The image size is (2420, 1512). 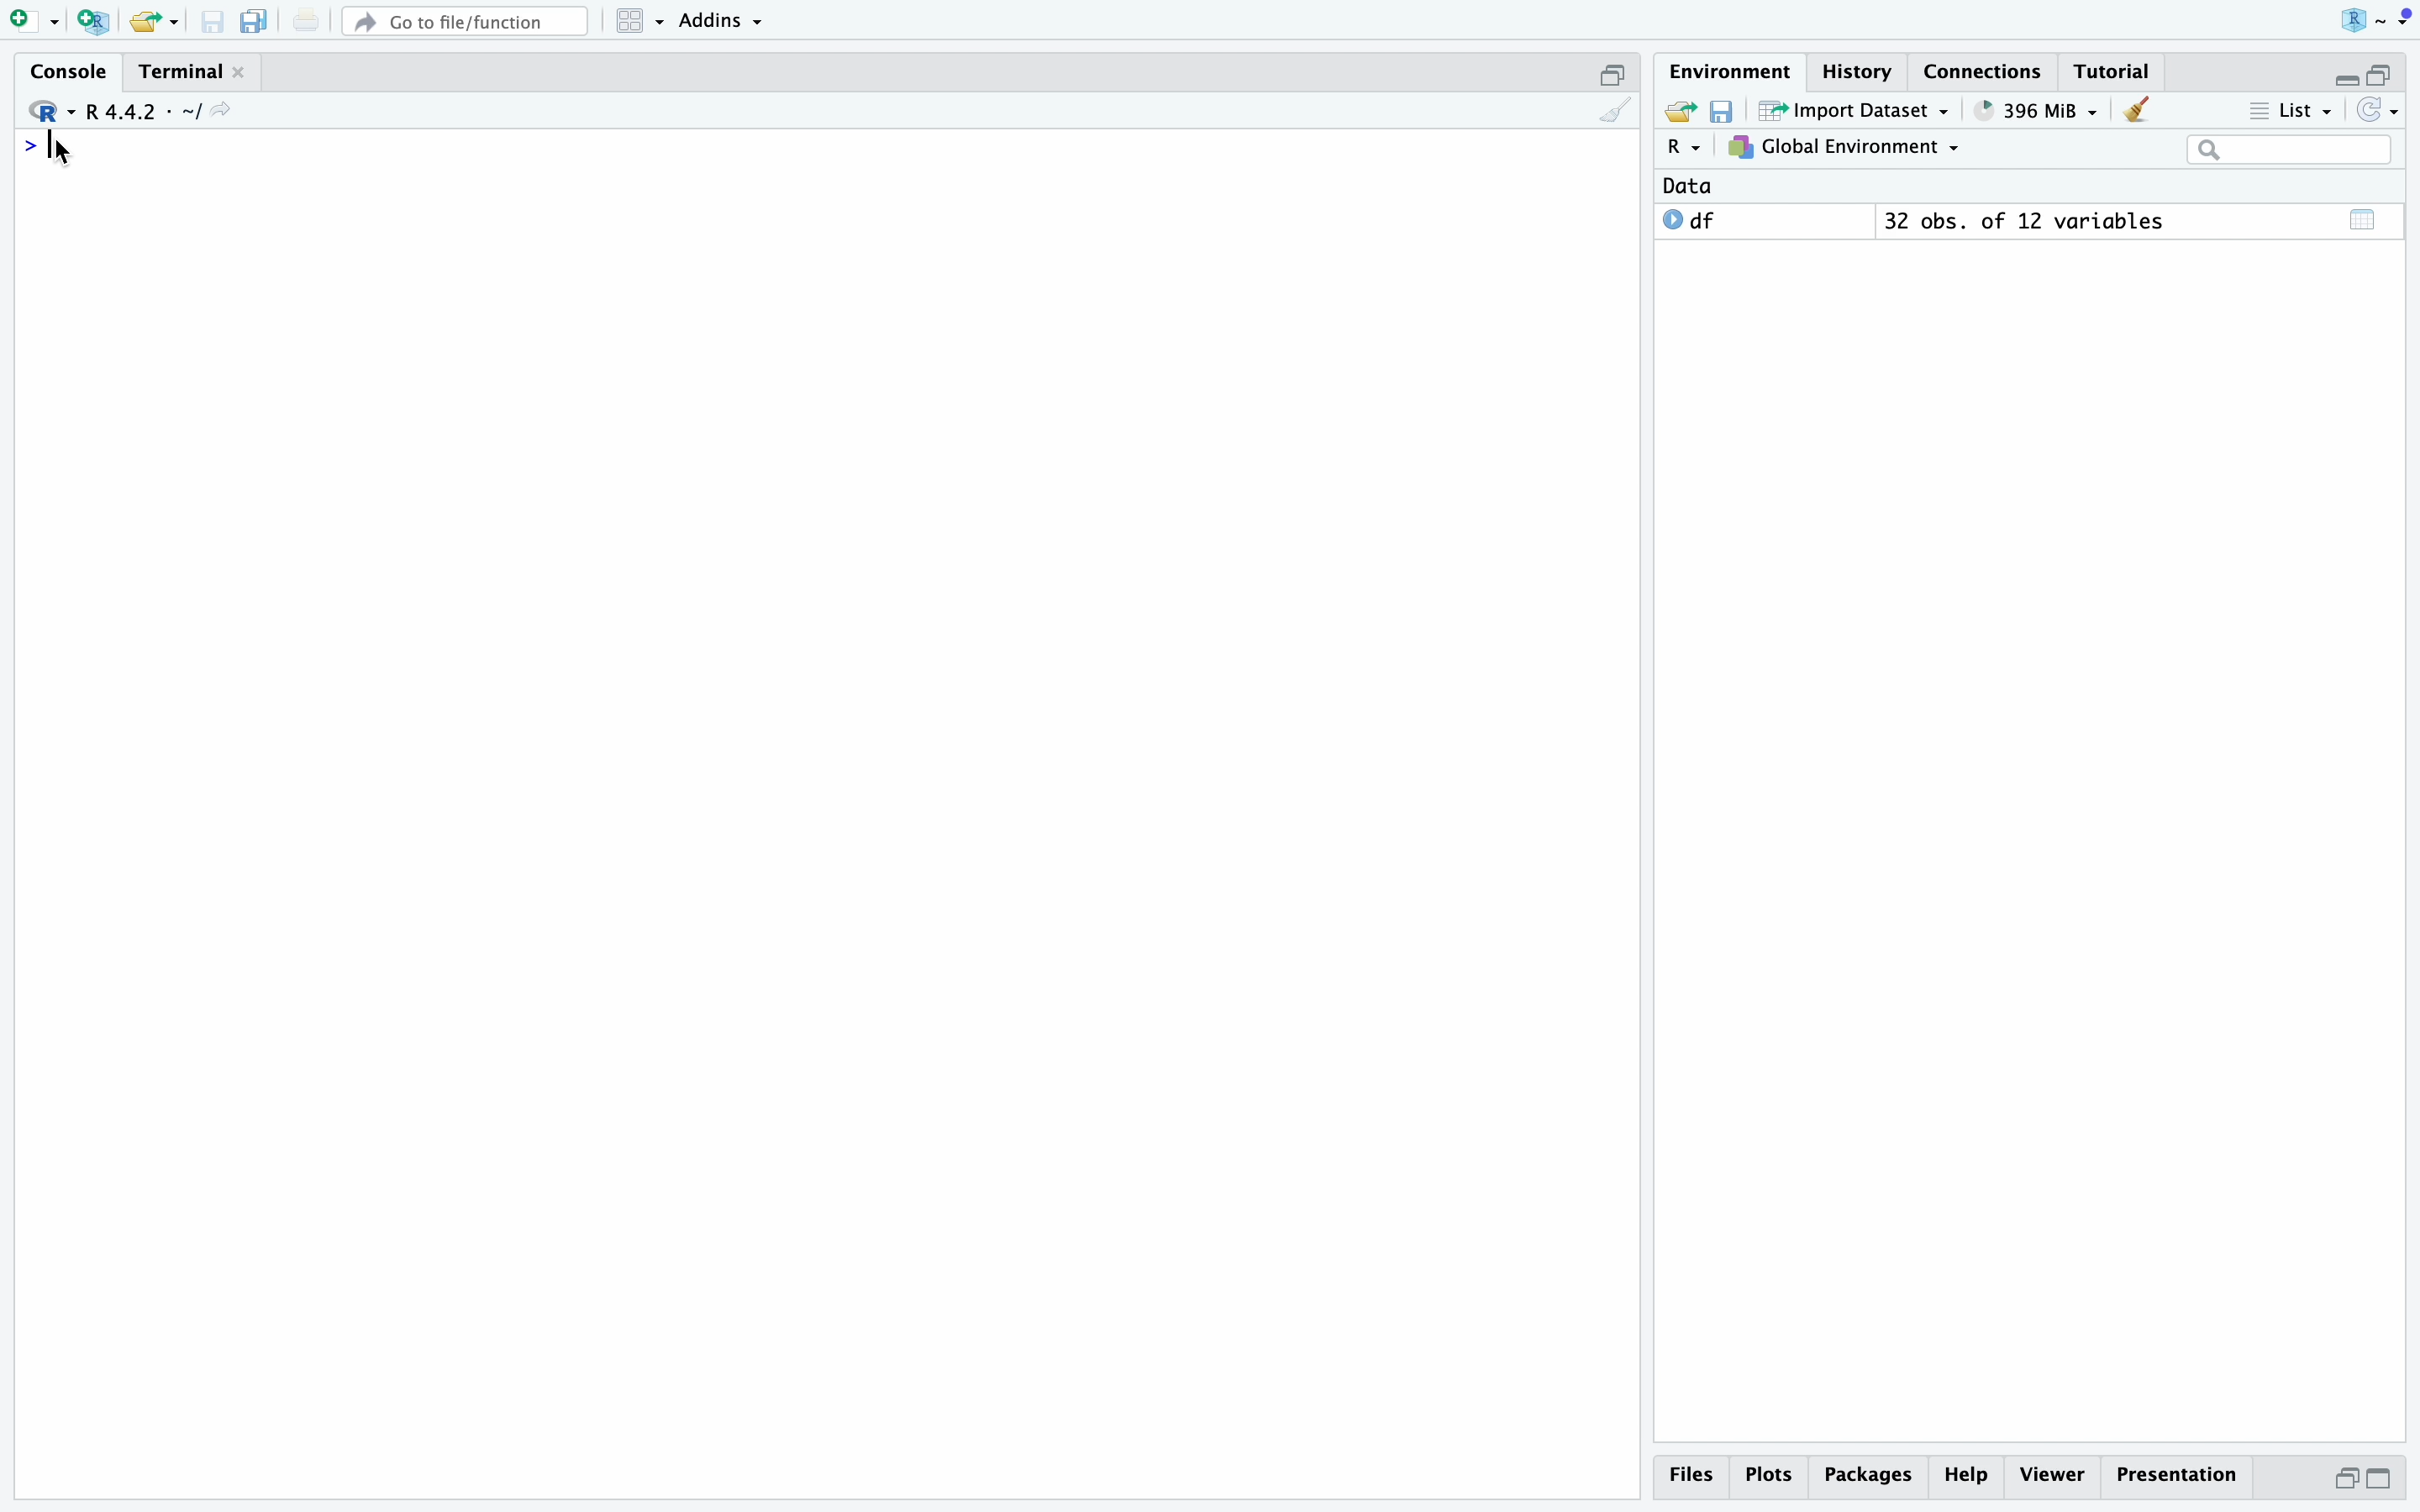 I want to click on open in separate window, so click(x=2345, y=1479).